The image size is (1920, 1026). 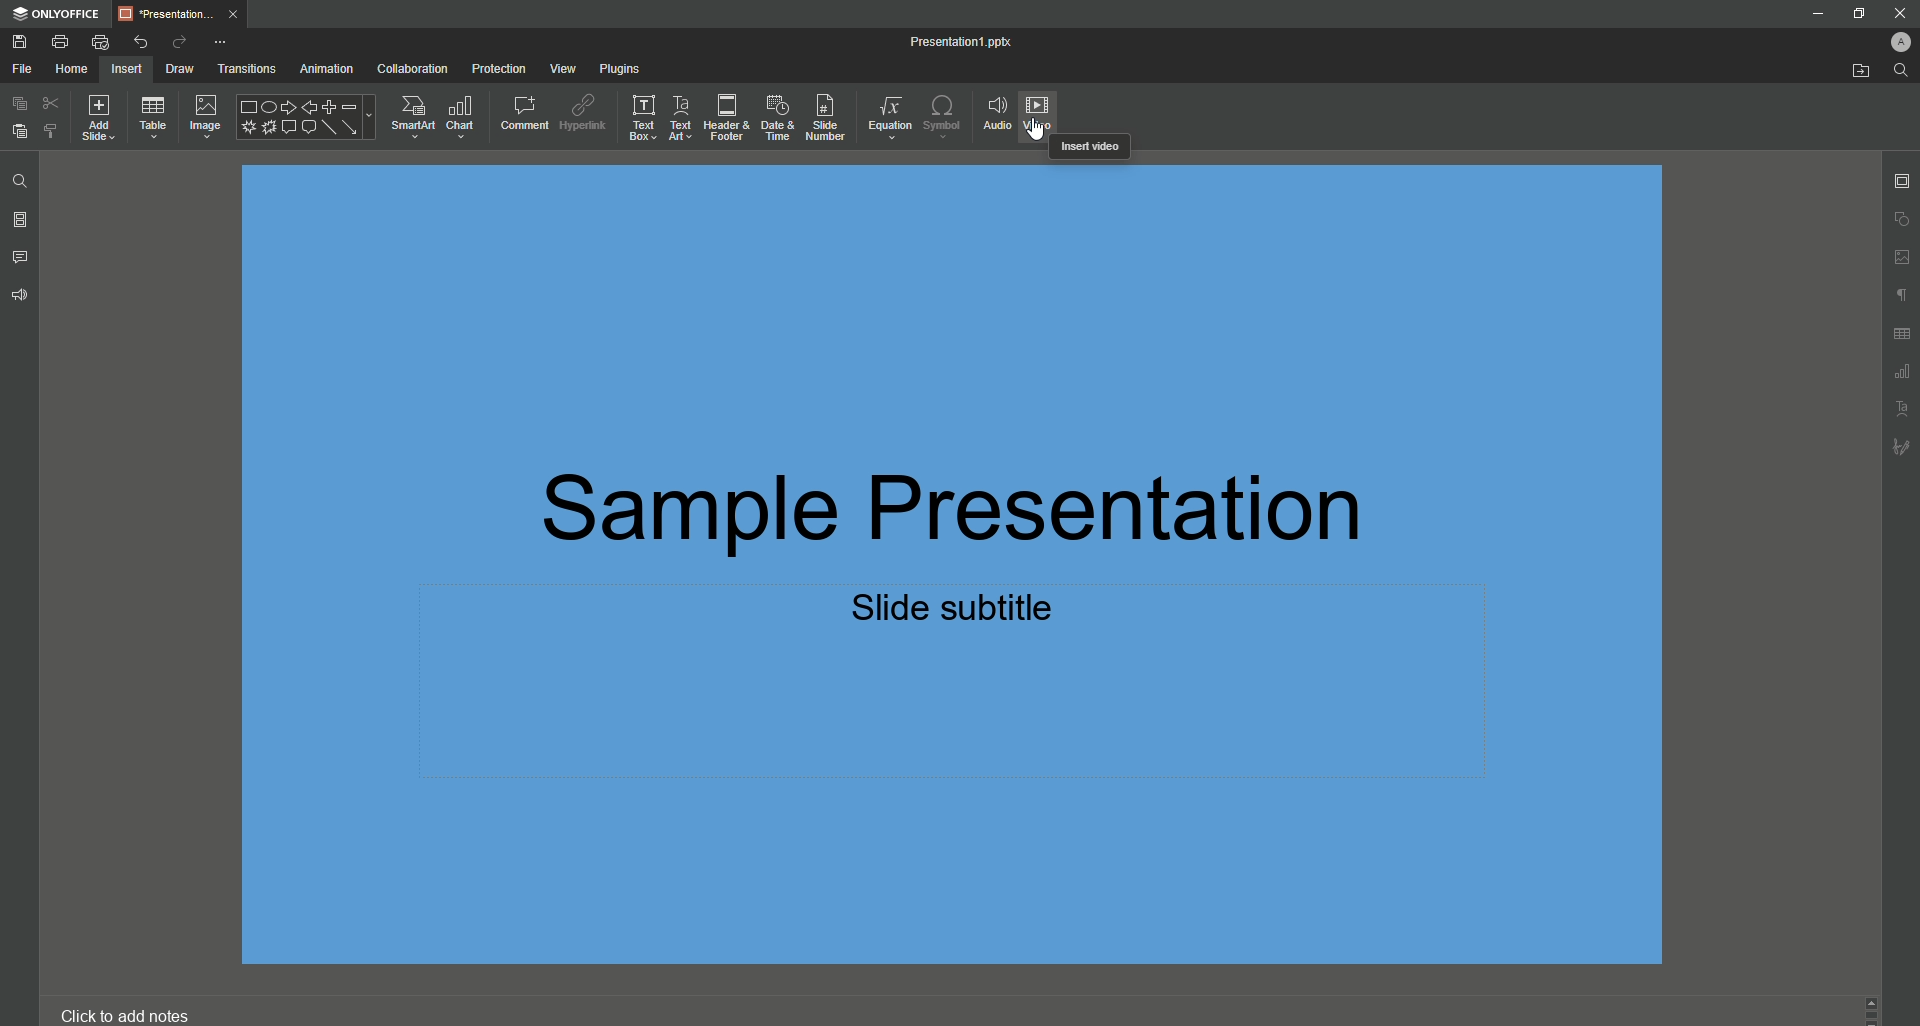 What do you see at coordinates (408, 115) in the screenshot?
I see `SmartArt` at bounding box center [408, 115].